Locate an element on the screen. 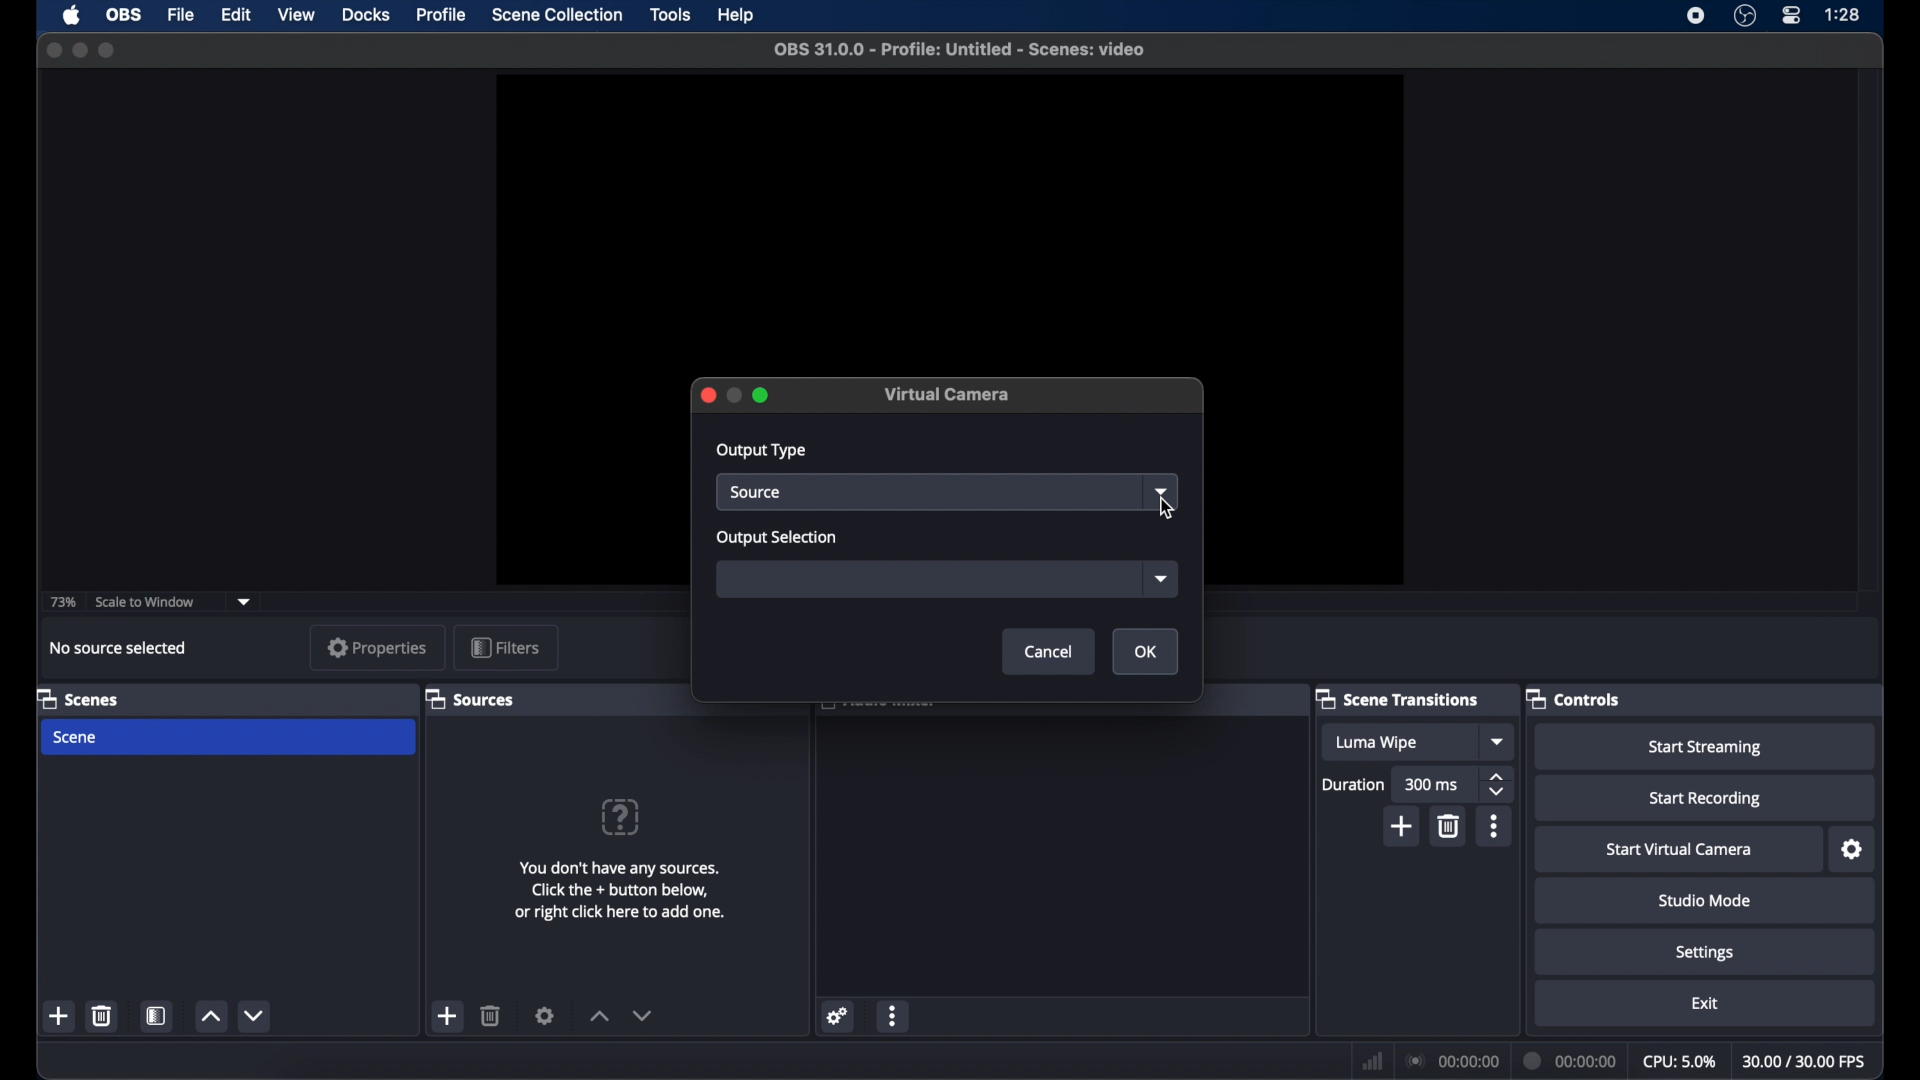  maximize is located at coordinates (110, 50).